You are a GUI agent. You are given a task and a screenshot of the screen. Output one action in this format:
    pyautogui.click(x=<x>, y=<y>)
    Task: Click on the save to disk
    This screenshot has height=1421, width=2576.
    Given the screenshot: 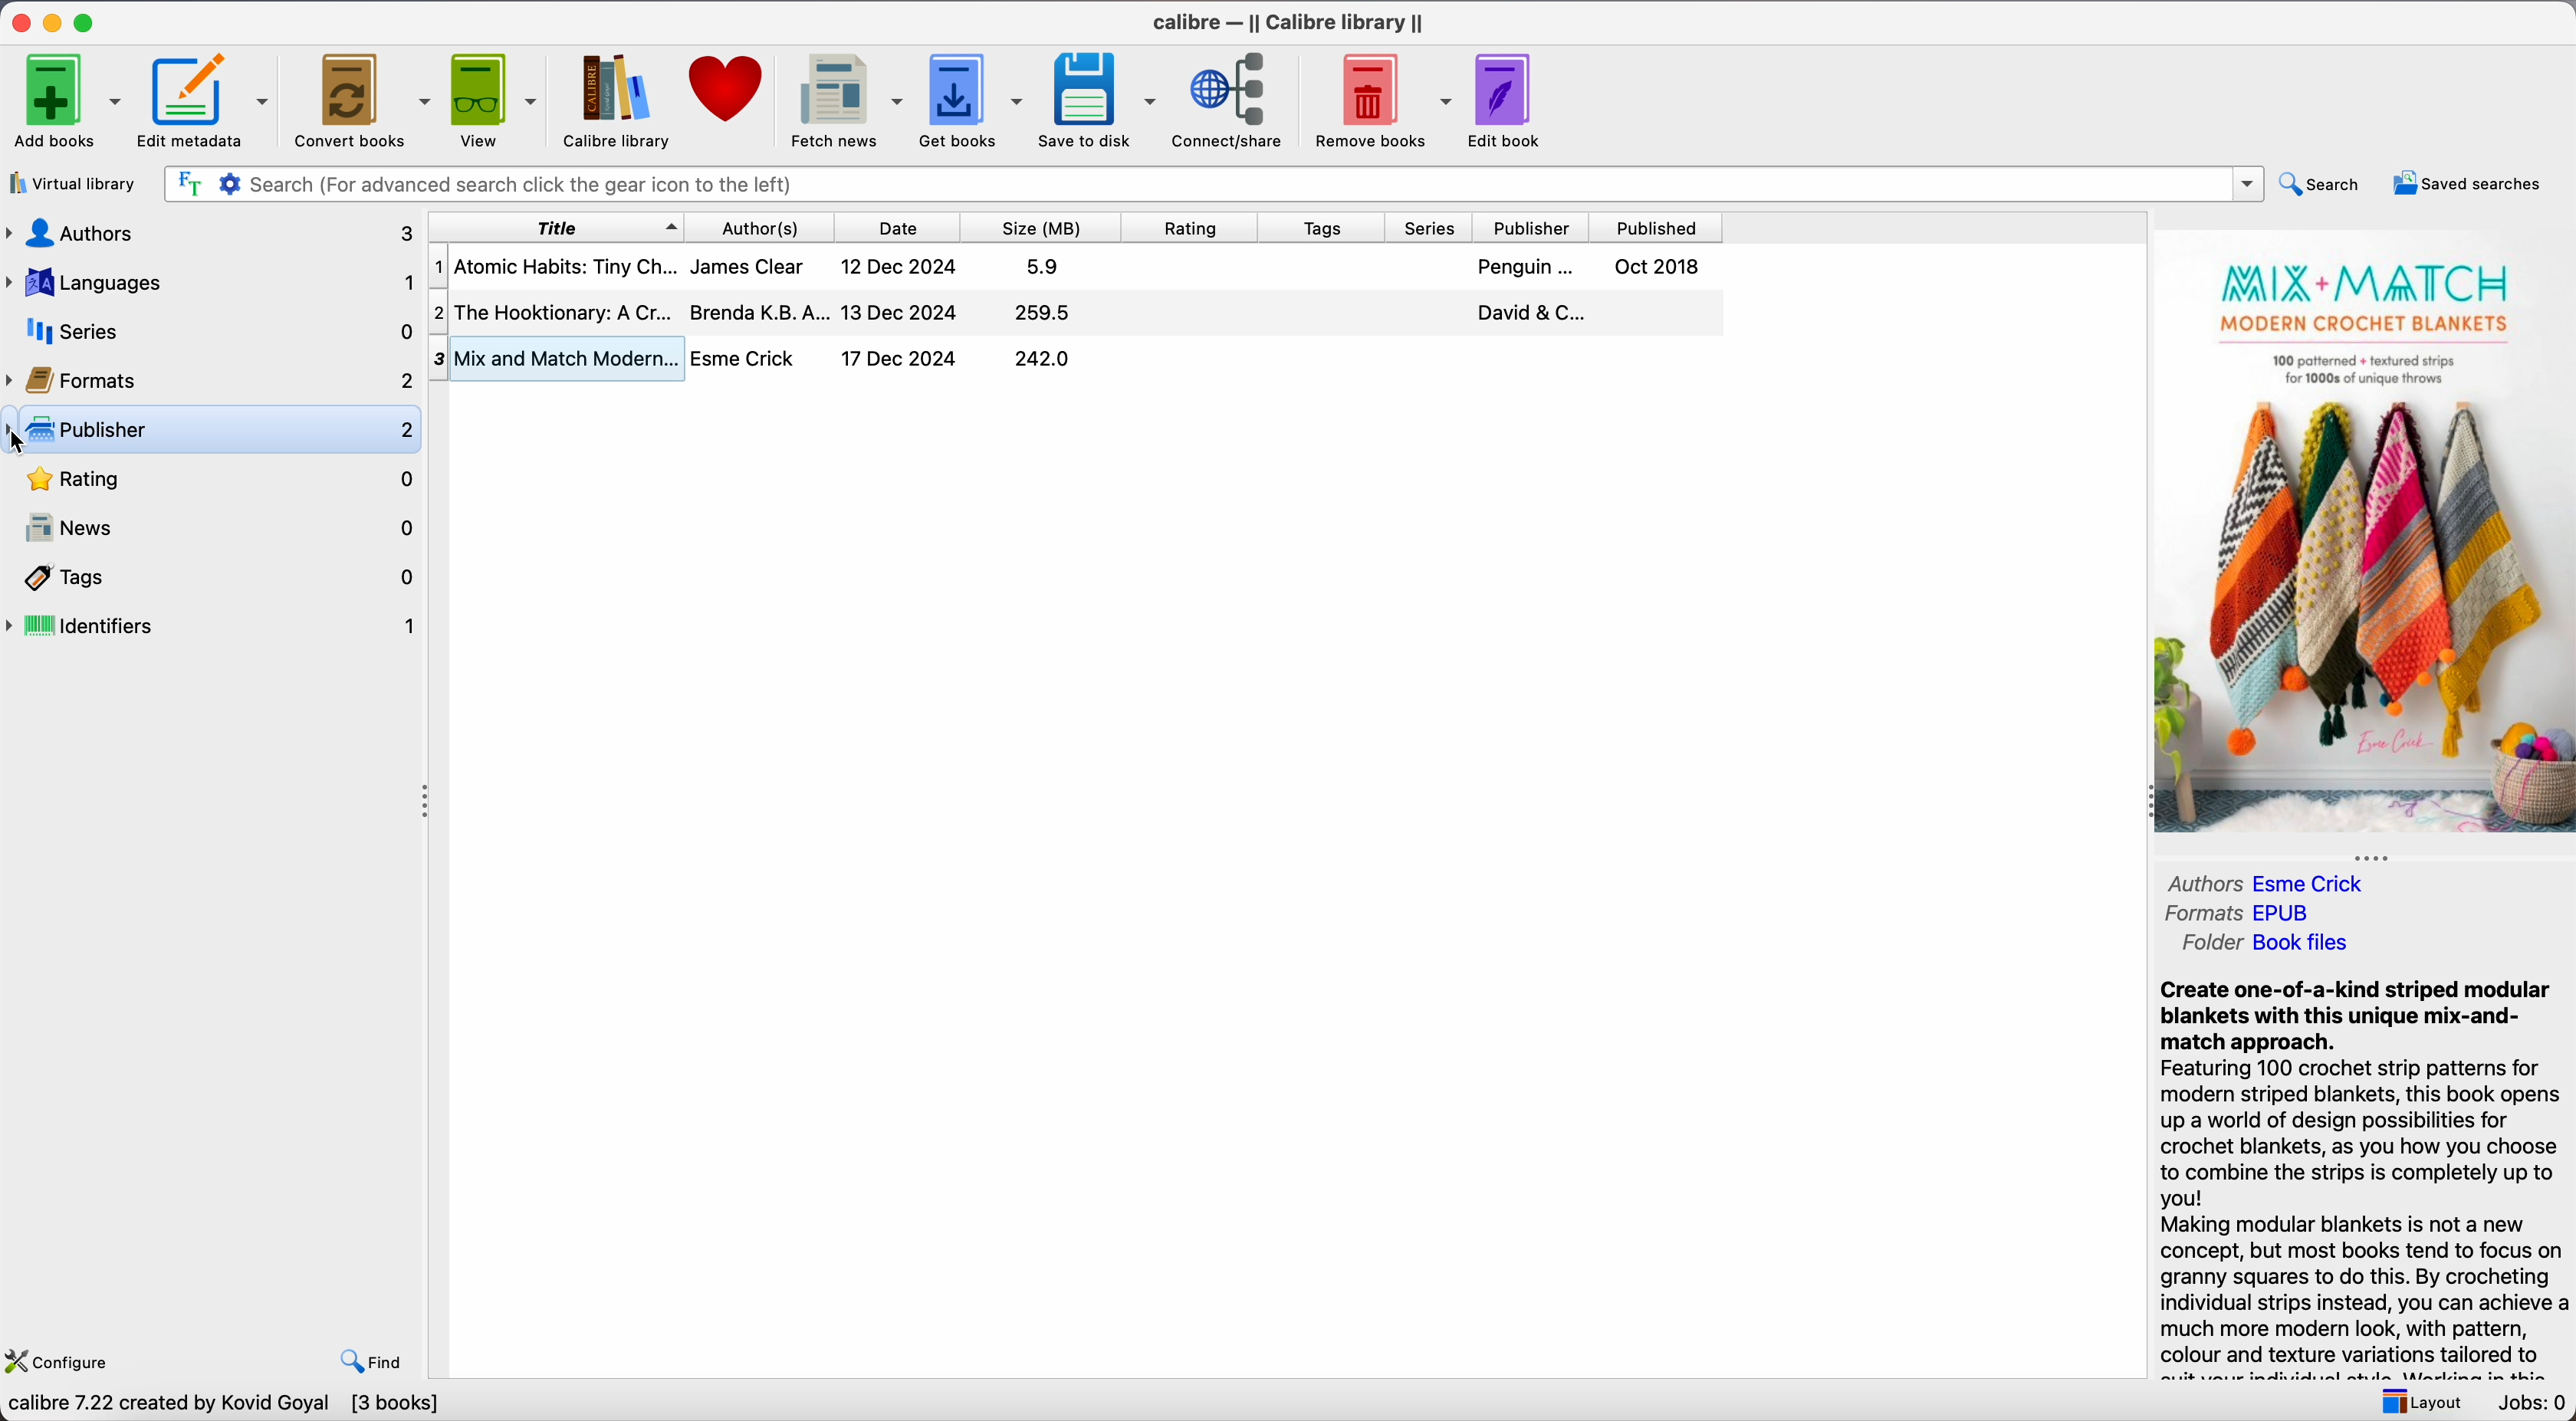 What is the action you would take?
    pyautogui.click(x=1099, y=100)
    